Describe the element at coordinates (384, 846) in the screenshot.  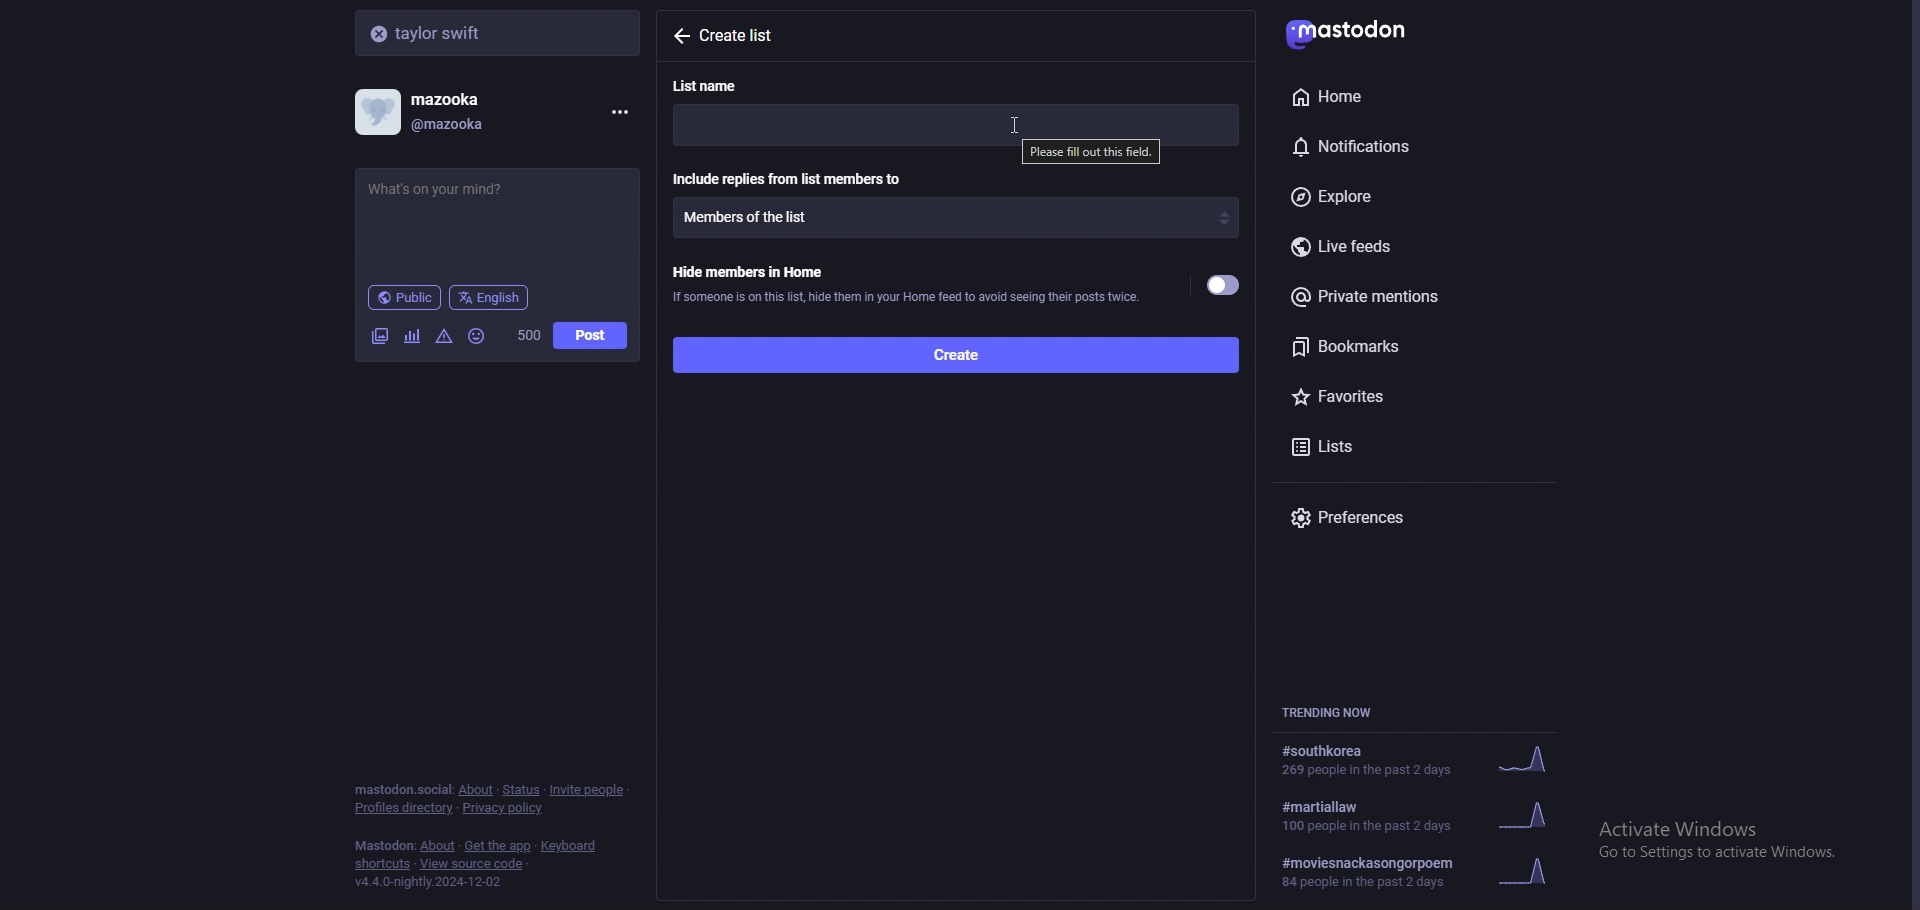
I see `mastodon` at that location.